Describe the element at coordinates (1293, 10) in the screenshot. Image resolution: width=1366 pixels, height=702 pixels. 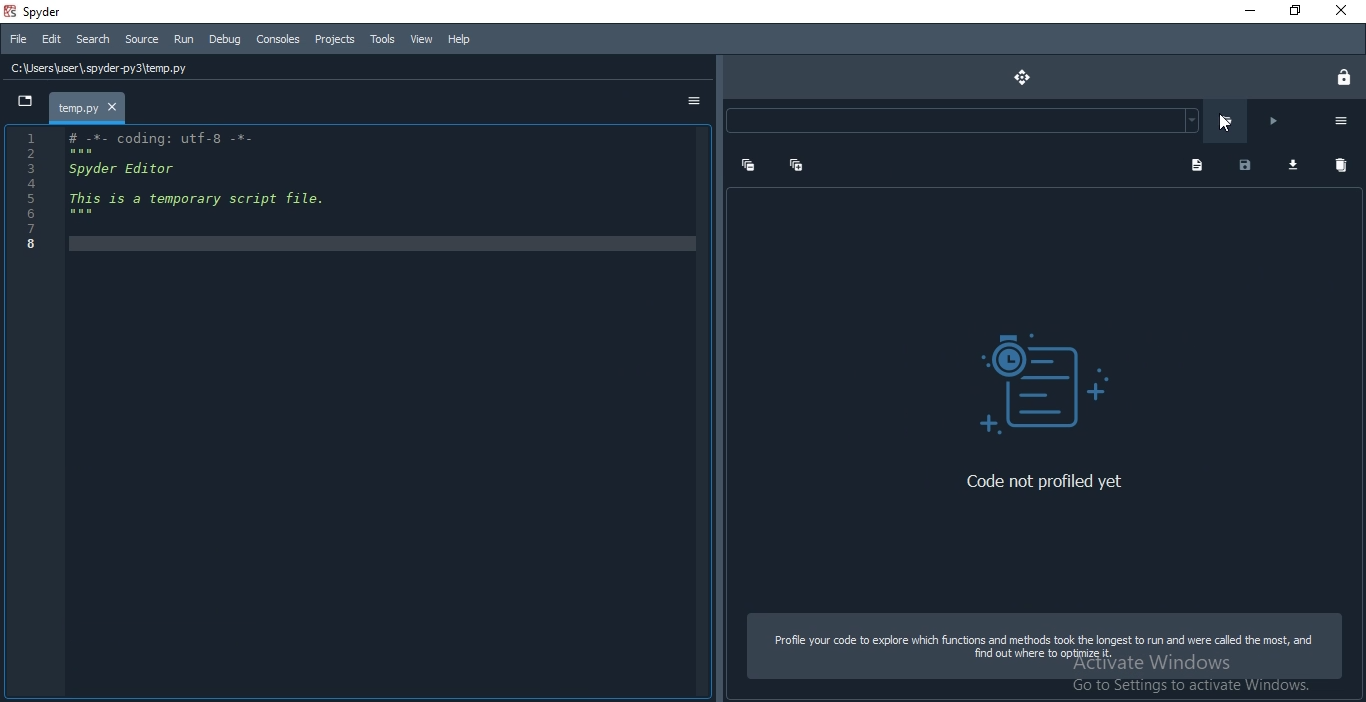
I see `Restore` at that location.